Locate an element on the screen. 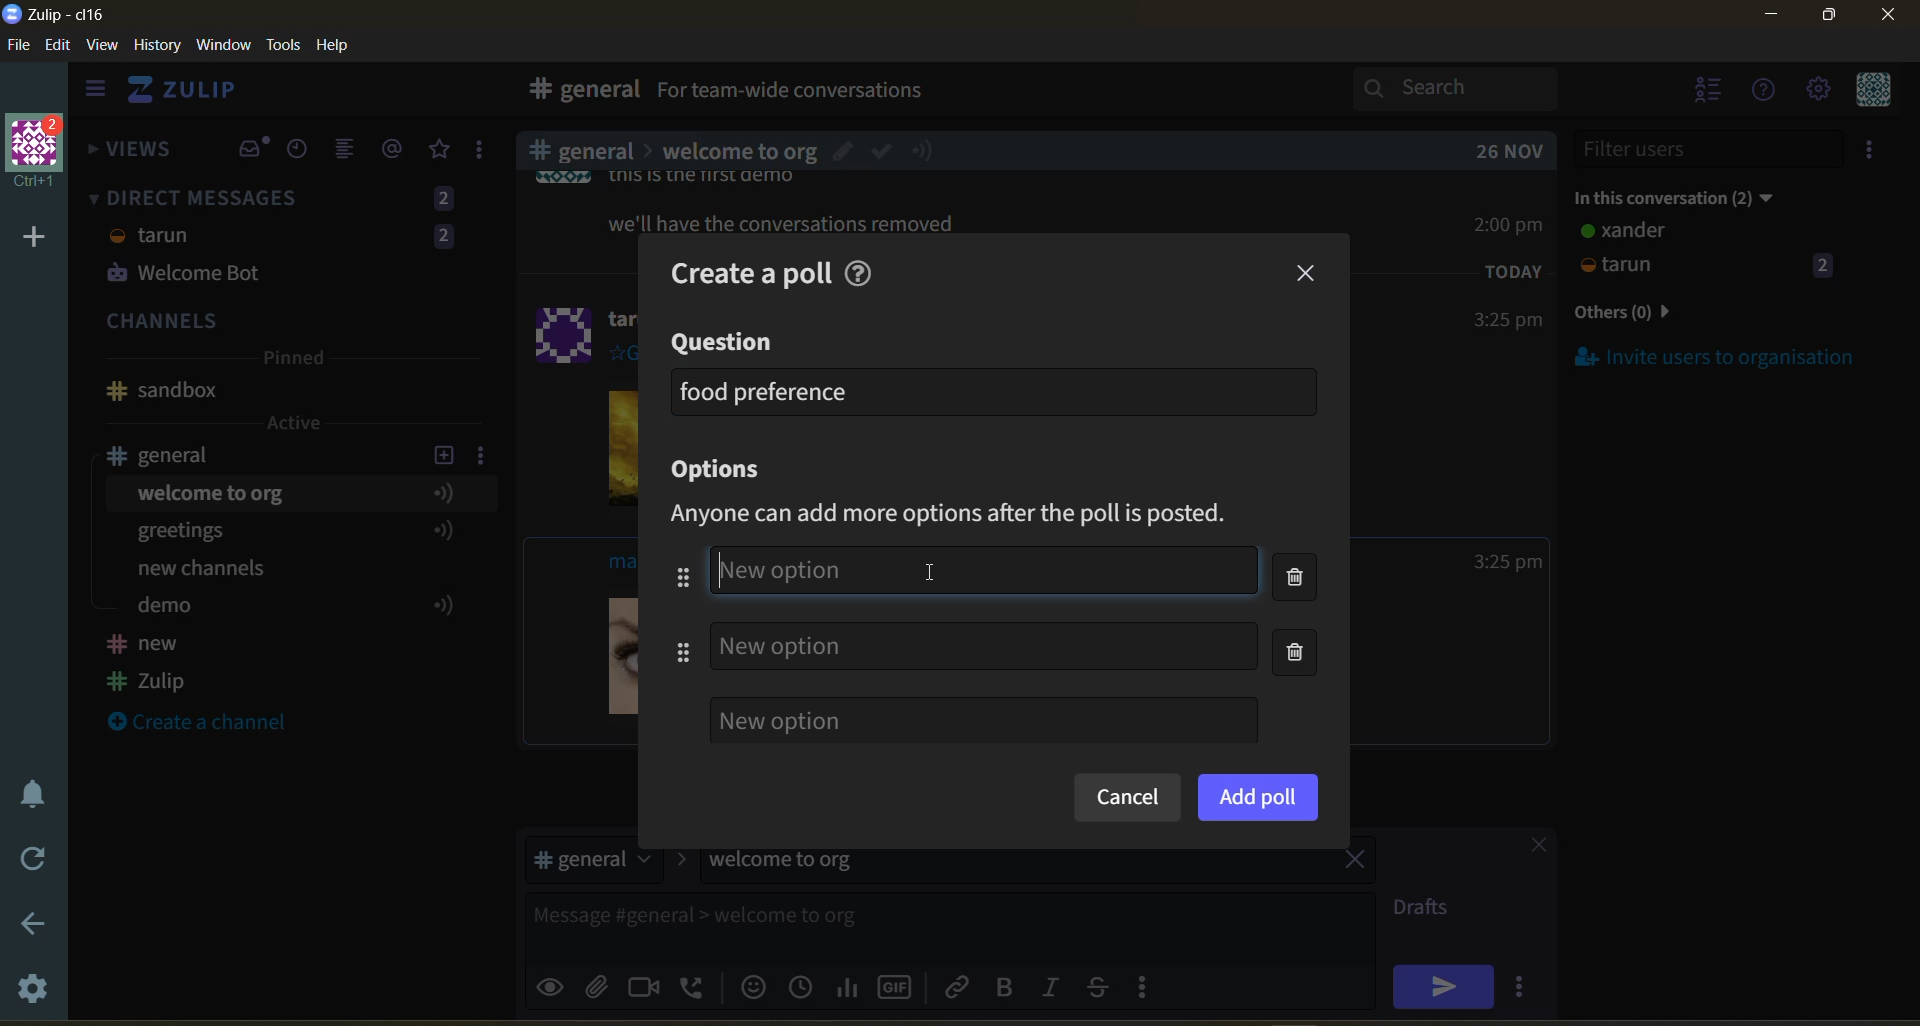  remove topic is located at coordinates (1355, 862).